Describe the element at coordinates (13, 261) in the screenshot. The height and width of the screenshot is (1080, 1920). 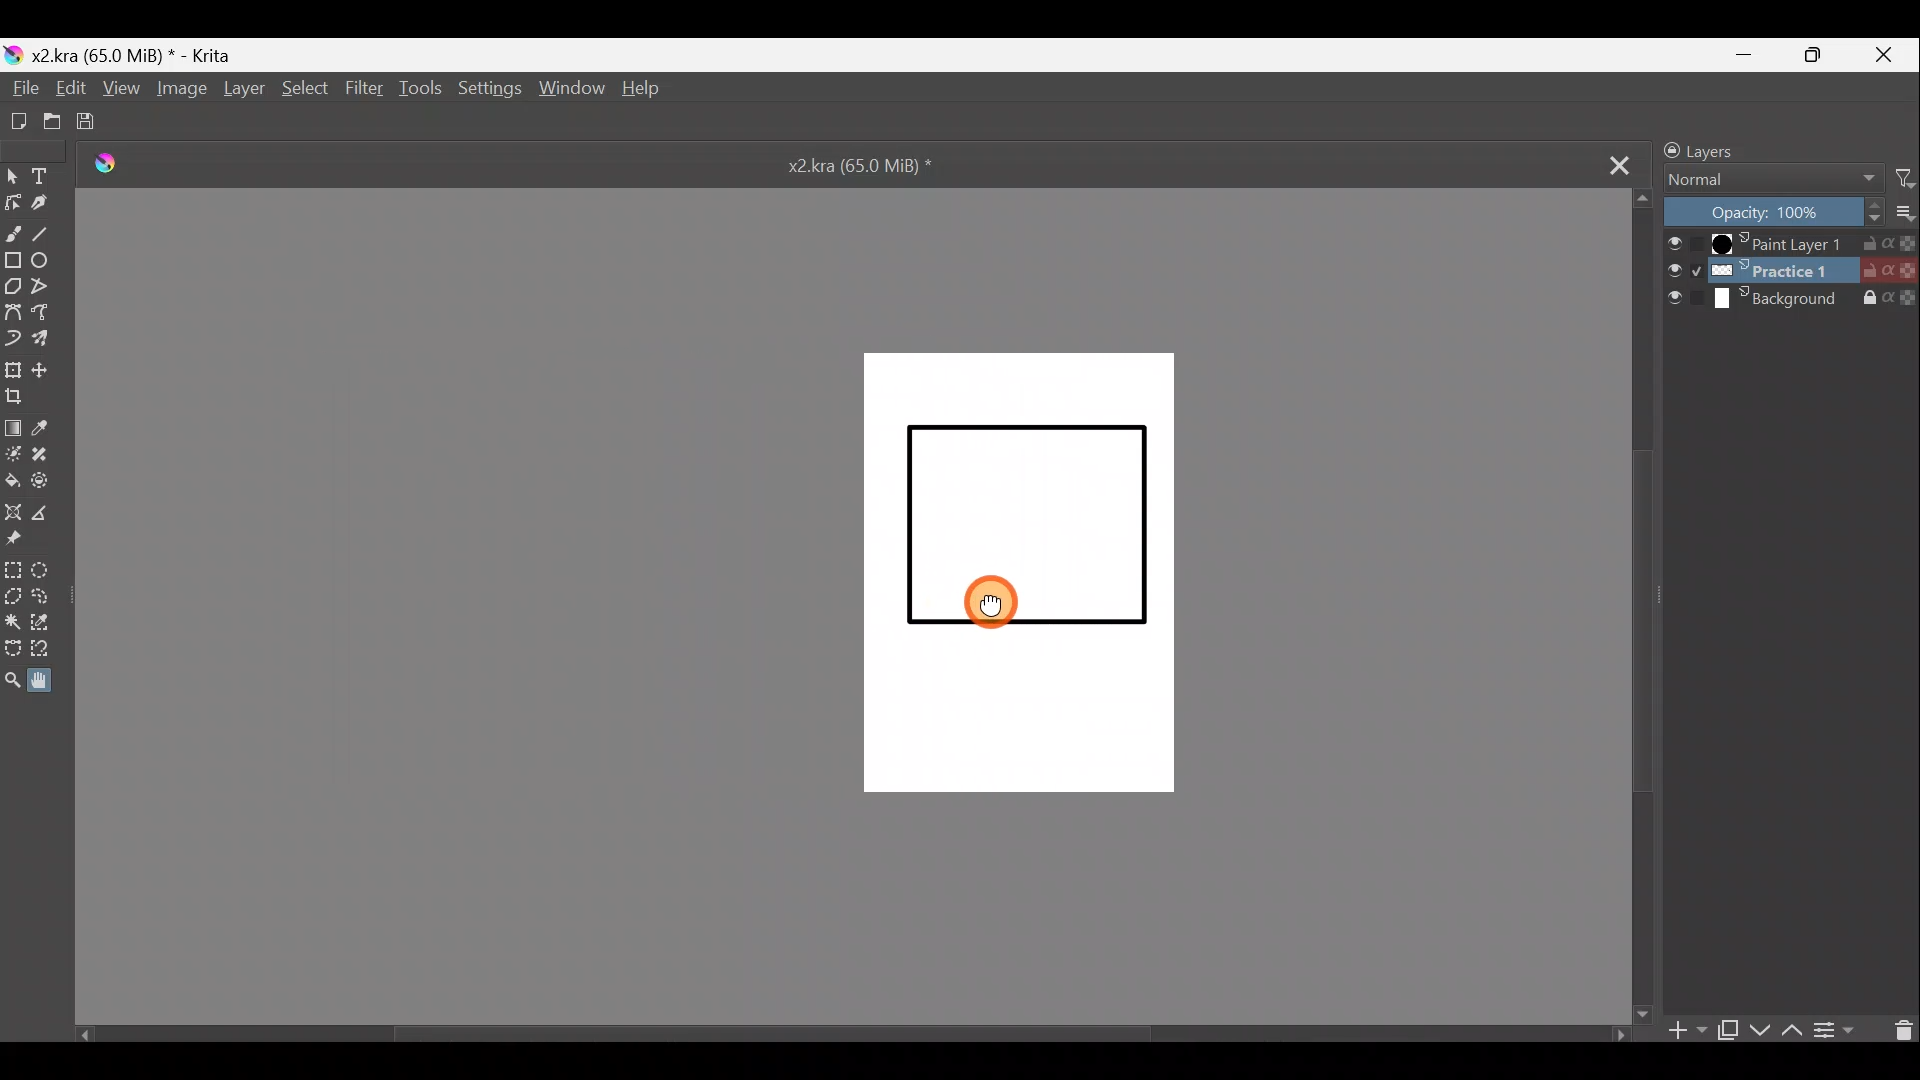
I see `Rectangle tool` at that location.